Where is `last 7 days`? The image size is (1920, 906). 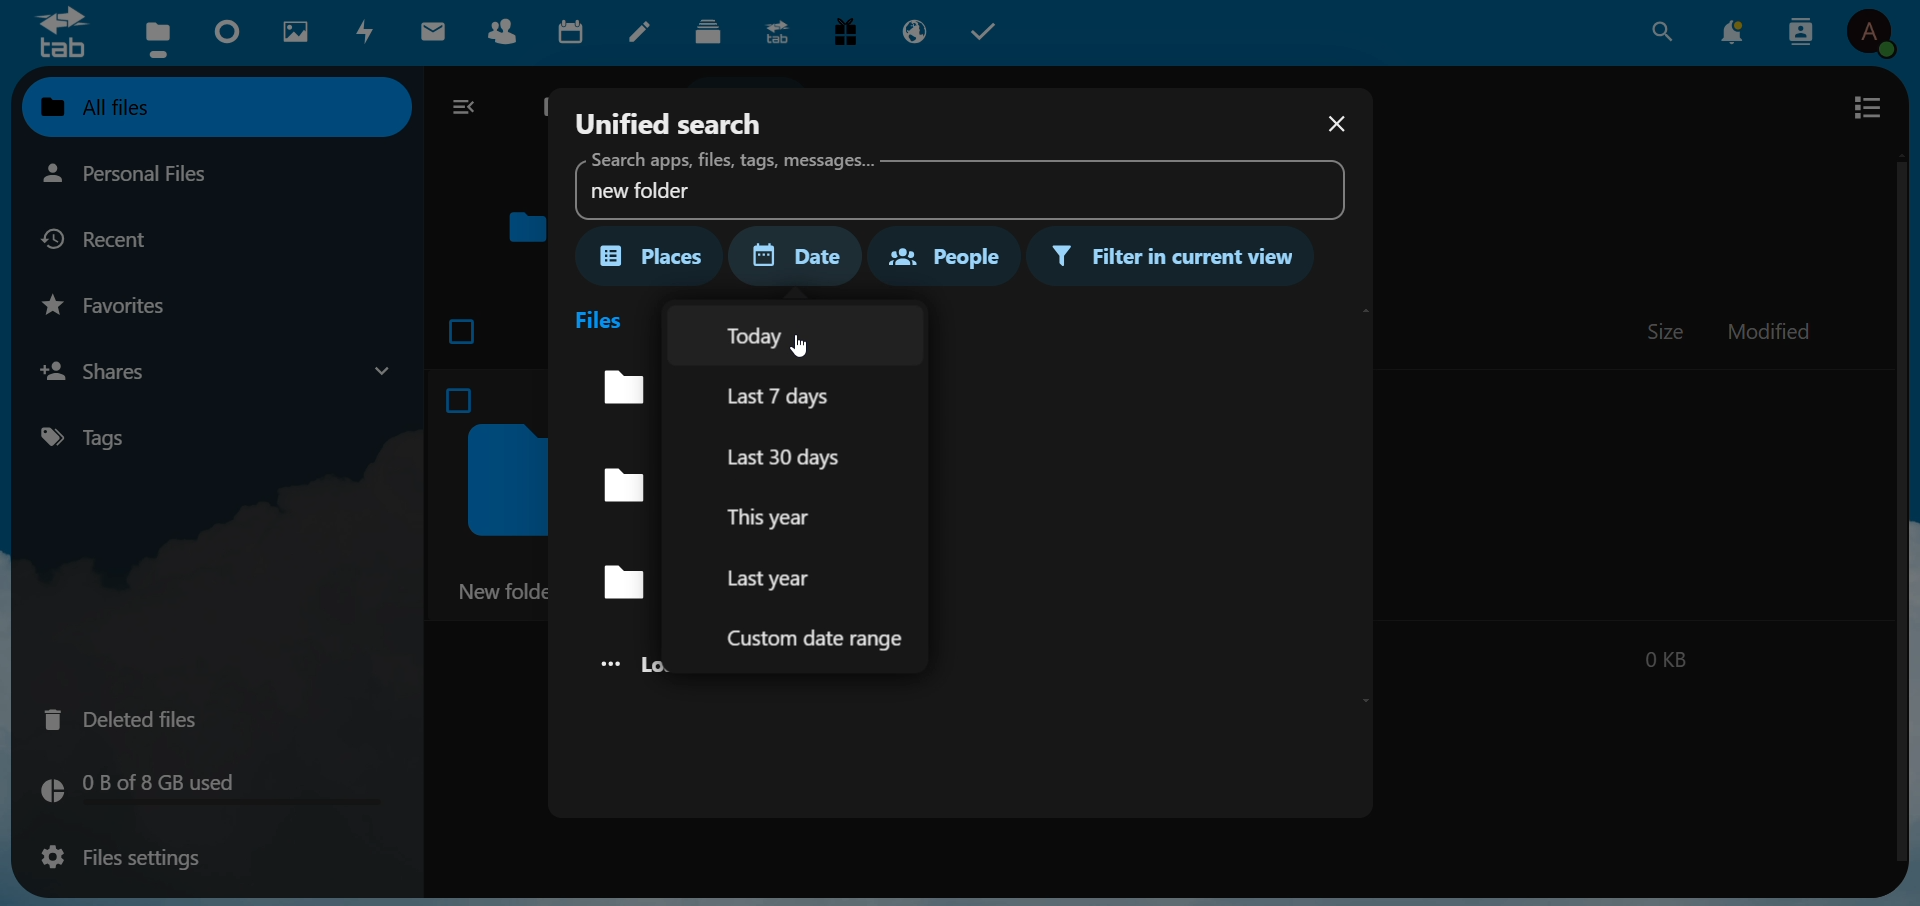 last 7 days is located at coordinates (798, 396).